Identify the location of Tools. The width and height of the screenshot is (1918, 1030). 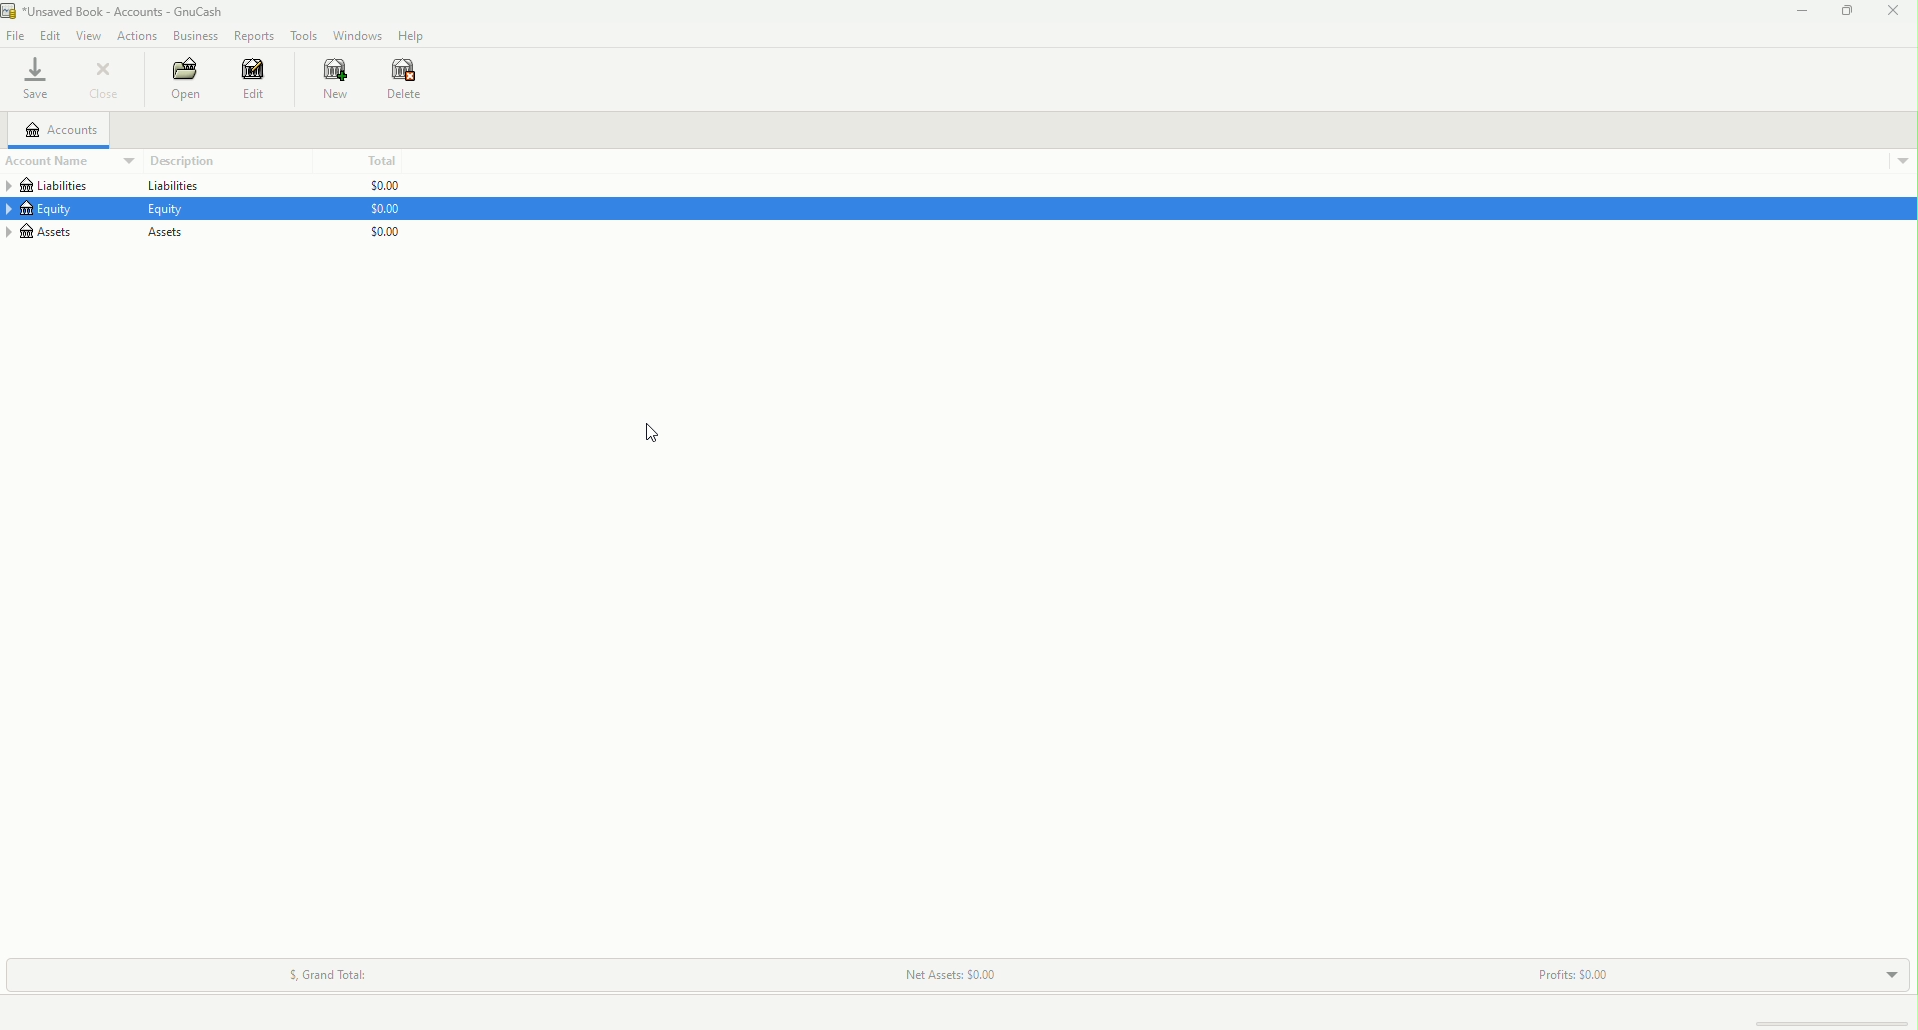
(302, 32).